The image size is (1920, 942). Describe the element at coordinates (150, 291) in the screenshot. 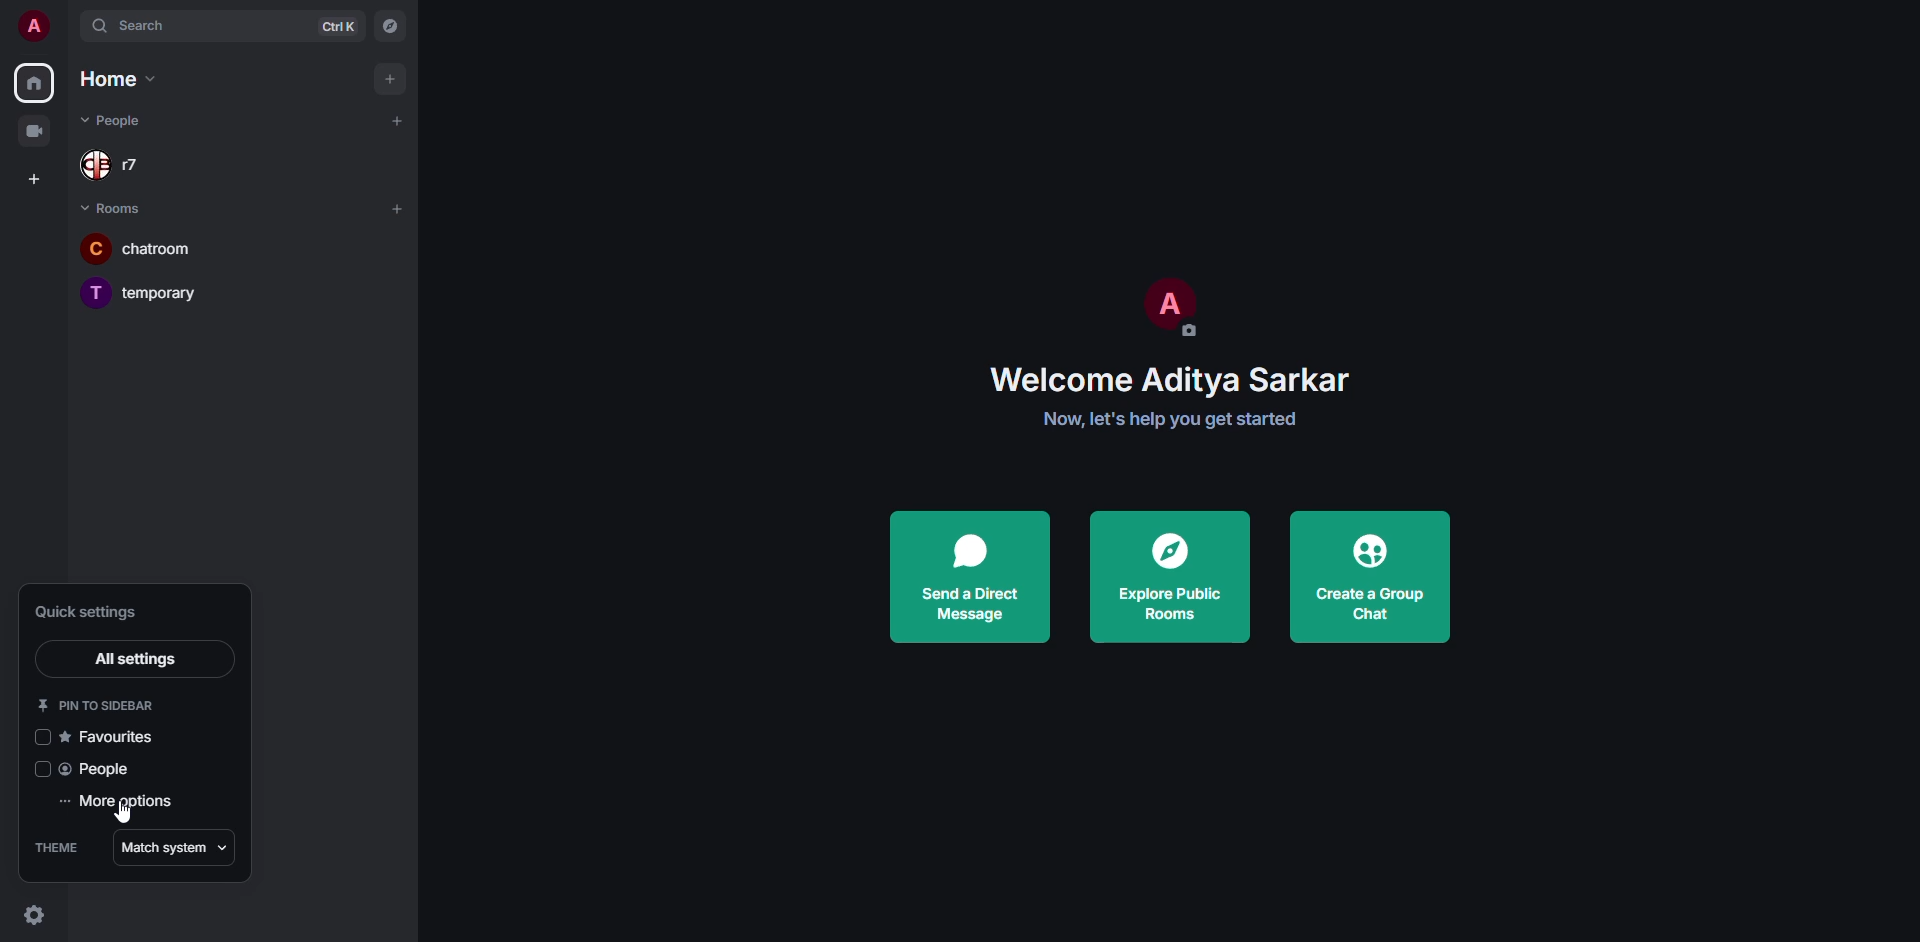

I see `temporary` at that location.